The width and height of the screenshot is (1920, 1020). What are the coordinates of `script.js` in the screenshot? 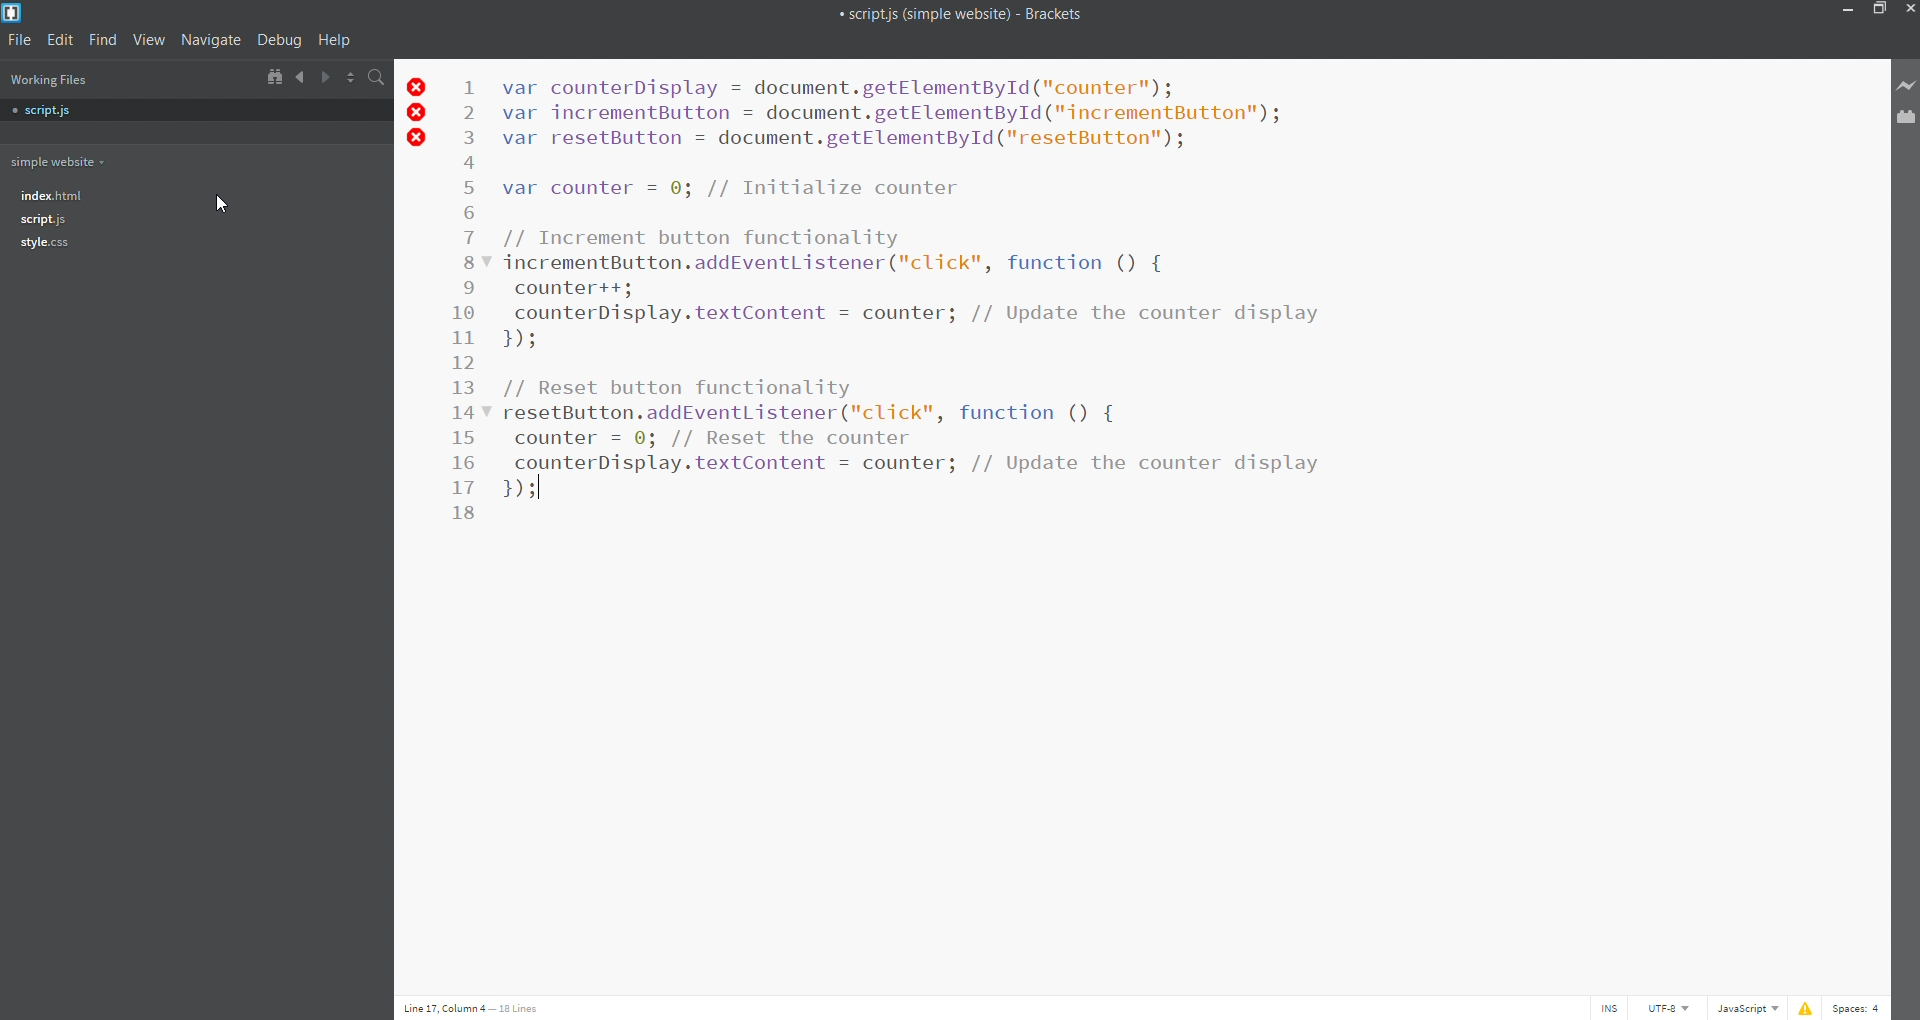 It's located at (62, 111).